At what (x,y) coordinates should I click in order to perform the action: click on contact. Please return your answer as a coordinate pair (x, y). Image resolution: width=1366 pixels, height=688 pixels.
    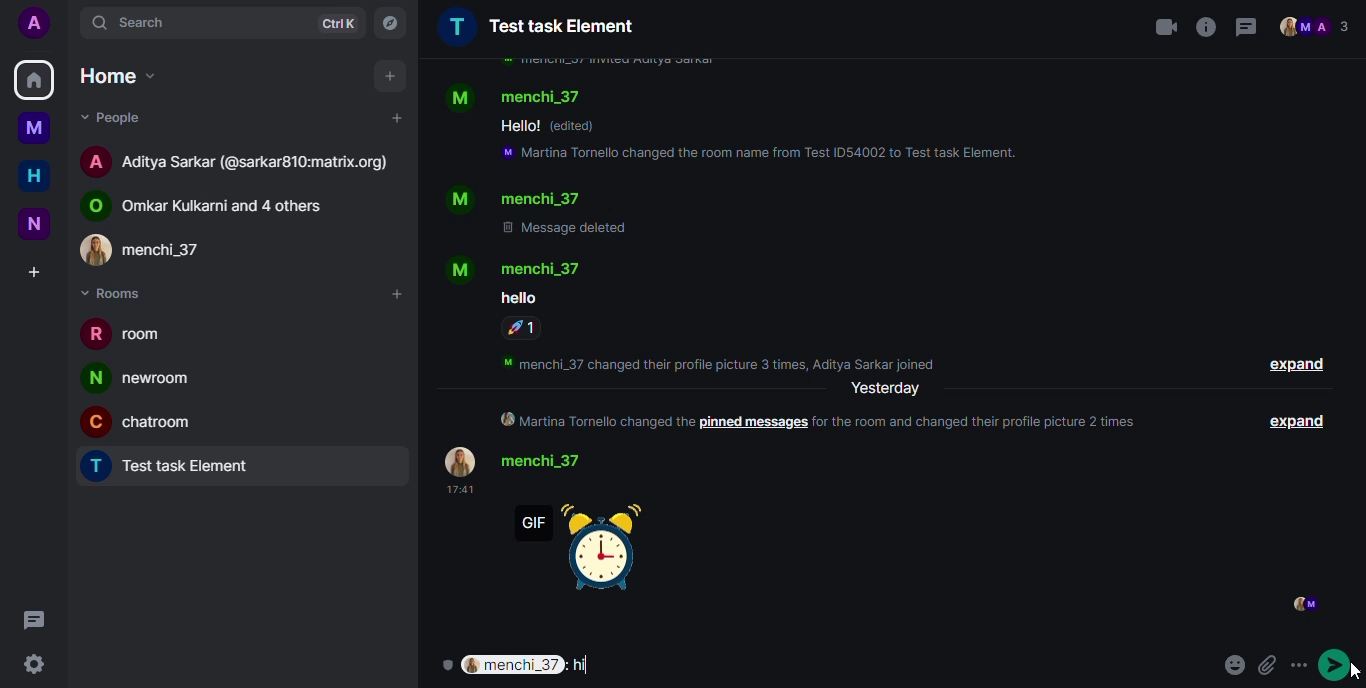
    Looking at the image, I should click on (240, 160).